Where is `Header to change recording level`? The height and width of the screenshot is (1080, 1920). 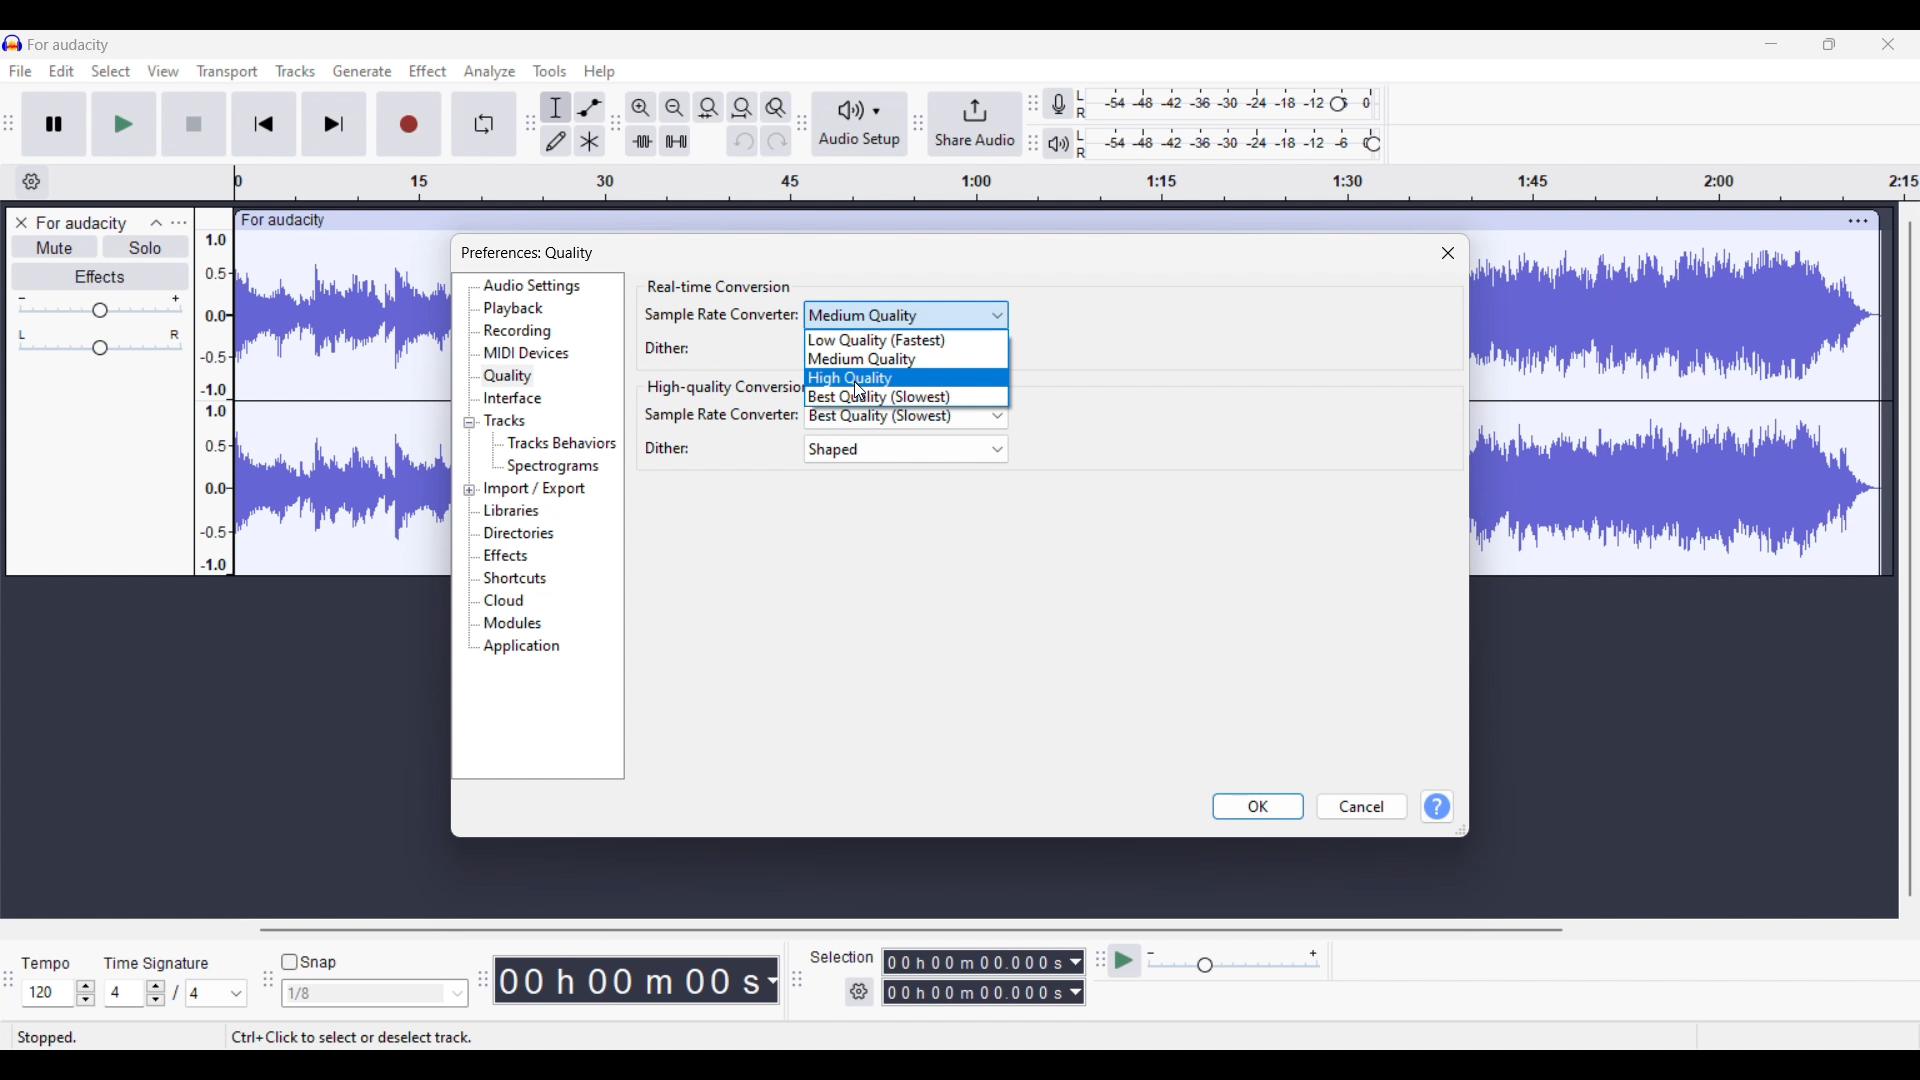
Header to change recording level is located at coordinates (1338, 104).